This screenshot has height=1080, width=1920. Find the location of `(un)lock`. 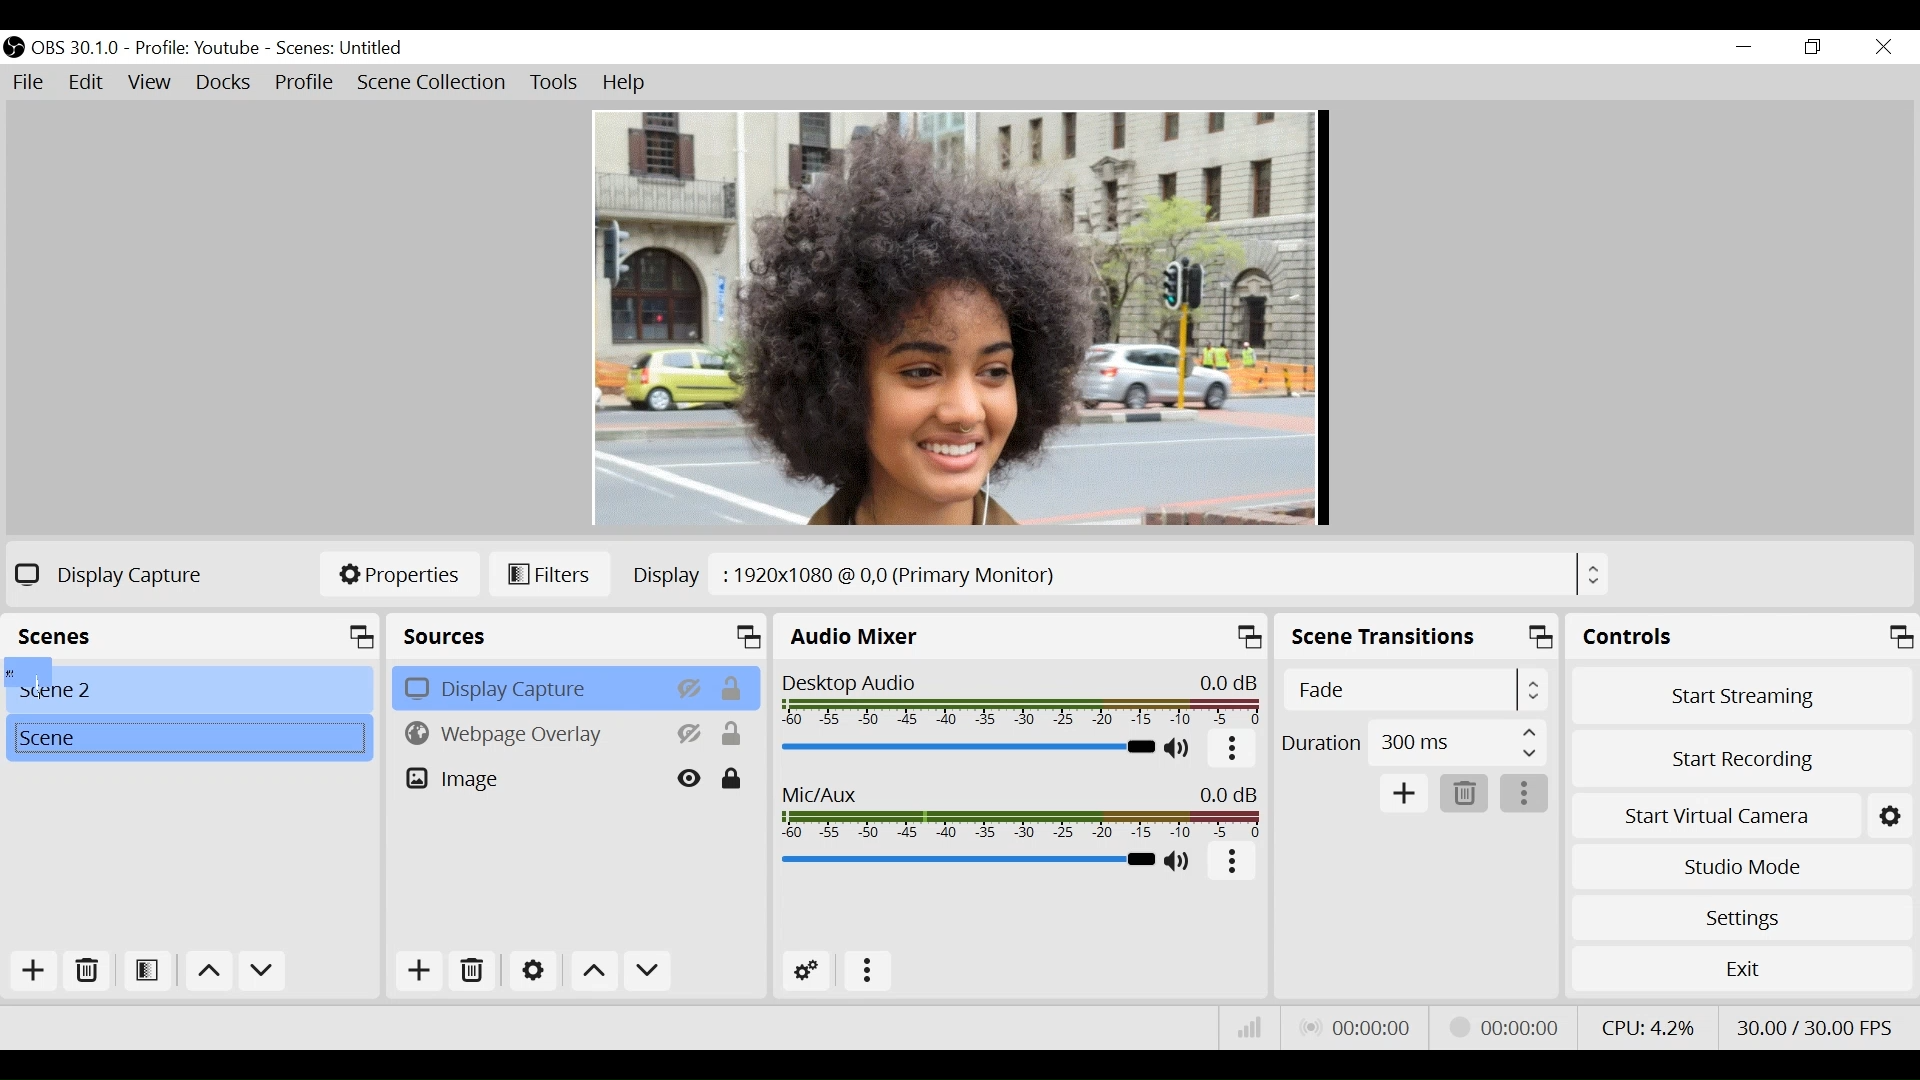

(un)lock is located at coordinates (733, 687).